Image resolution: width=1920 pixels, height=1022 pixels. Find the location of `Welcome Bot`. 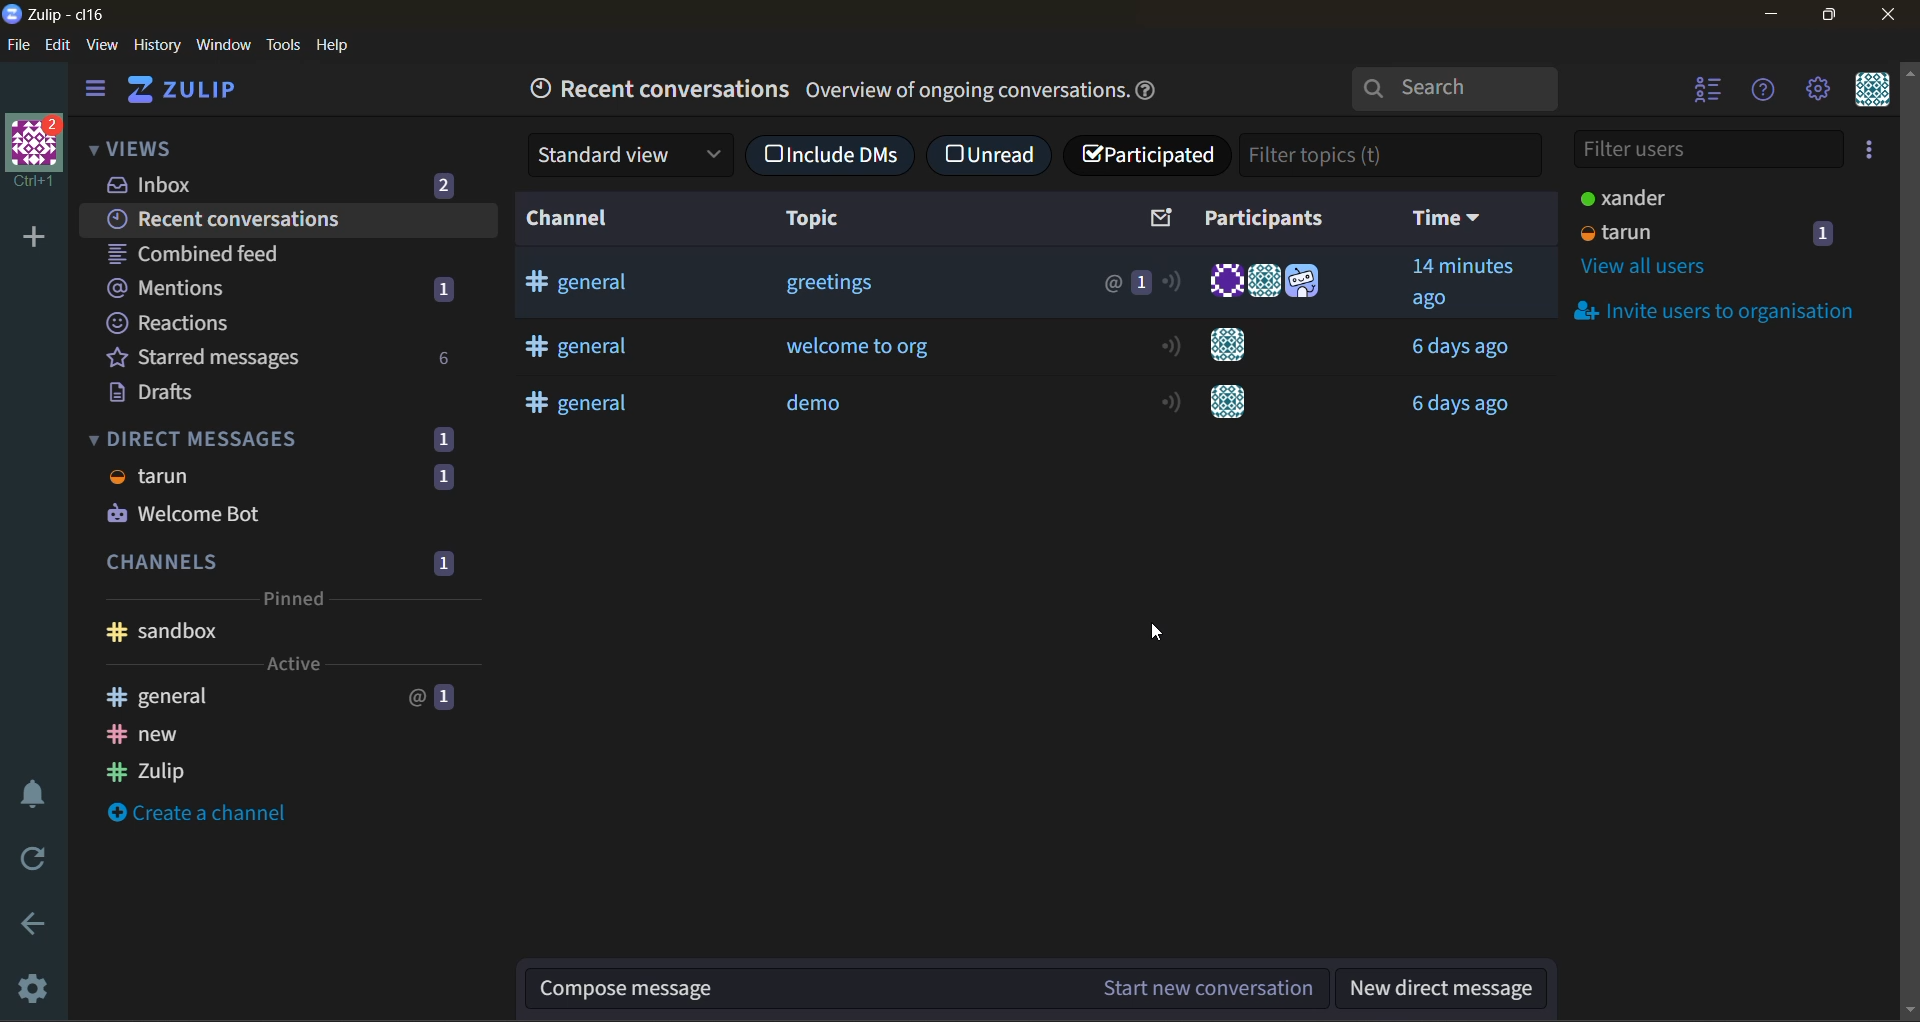

Welcome Bot is located at coordinates (283, 516).